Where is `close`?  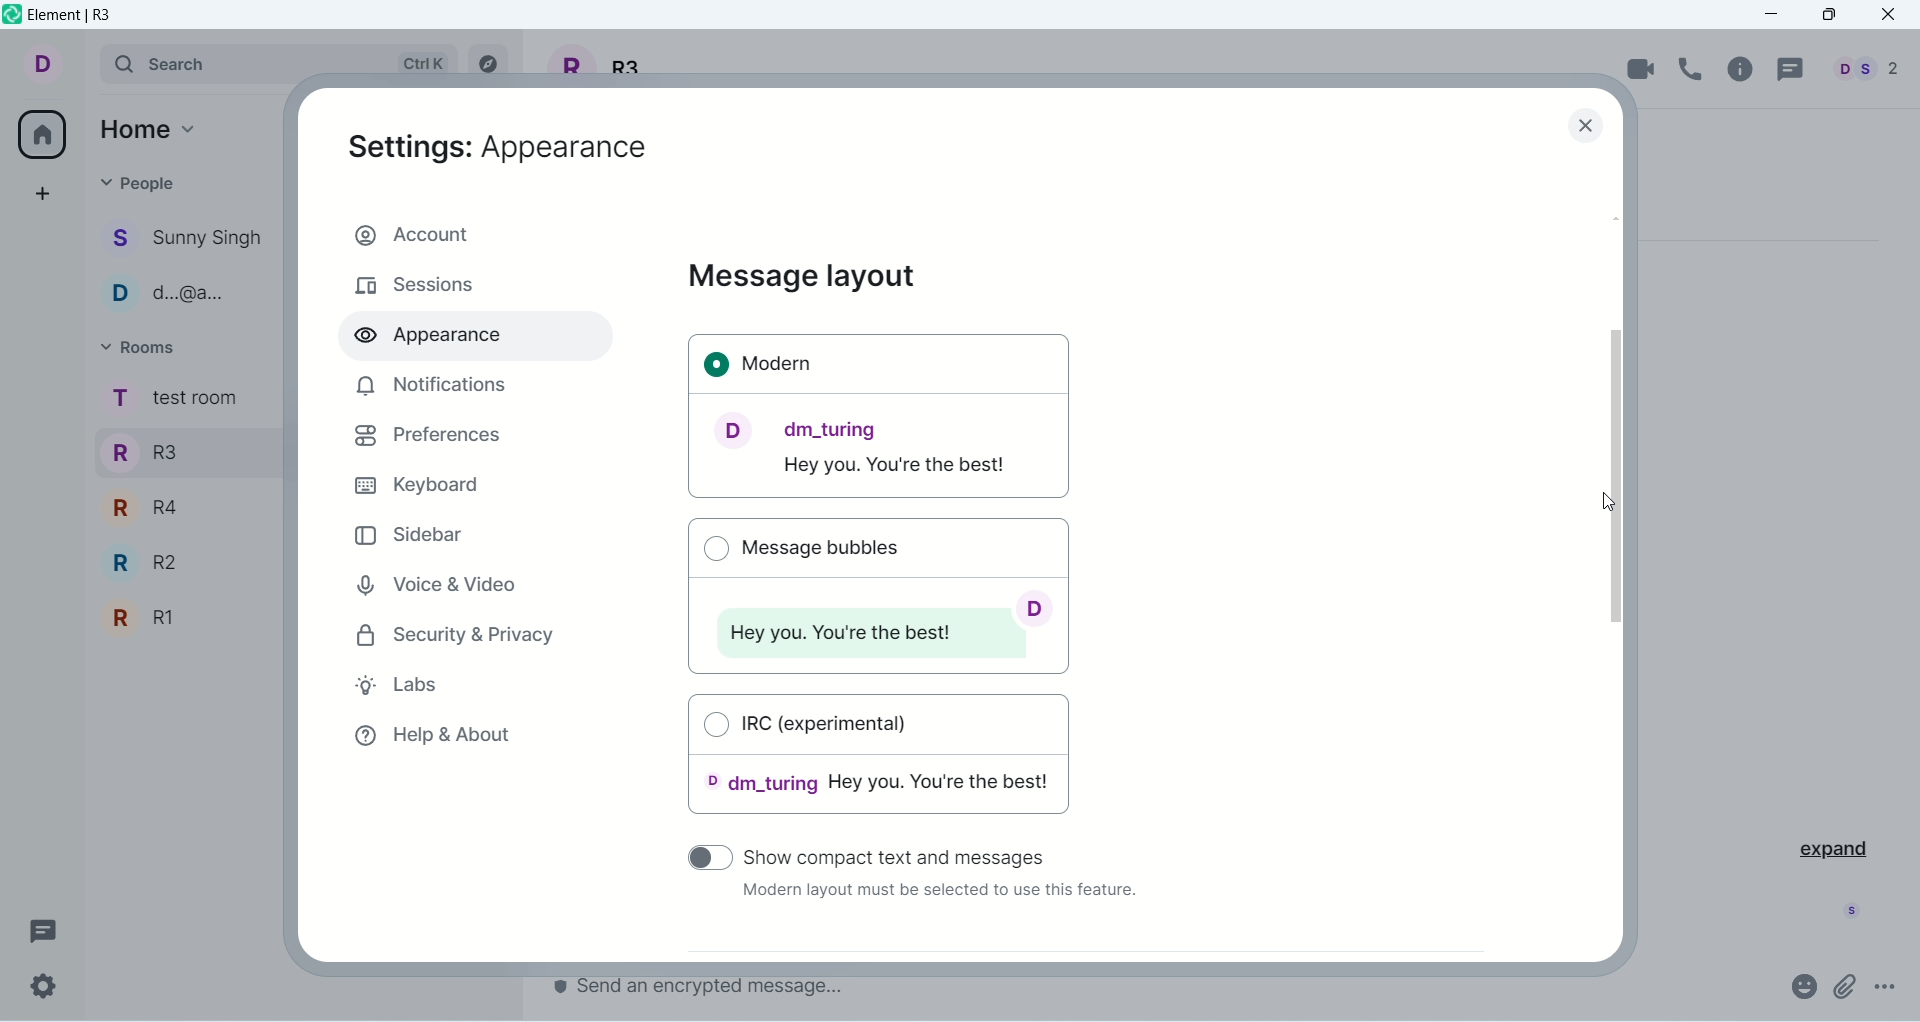
close is located at coordinates (1891, 16).